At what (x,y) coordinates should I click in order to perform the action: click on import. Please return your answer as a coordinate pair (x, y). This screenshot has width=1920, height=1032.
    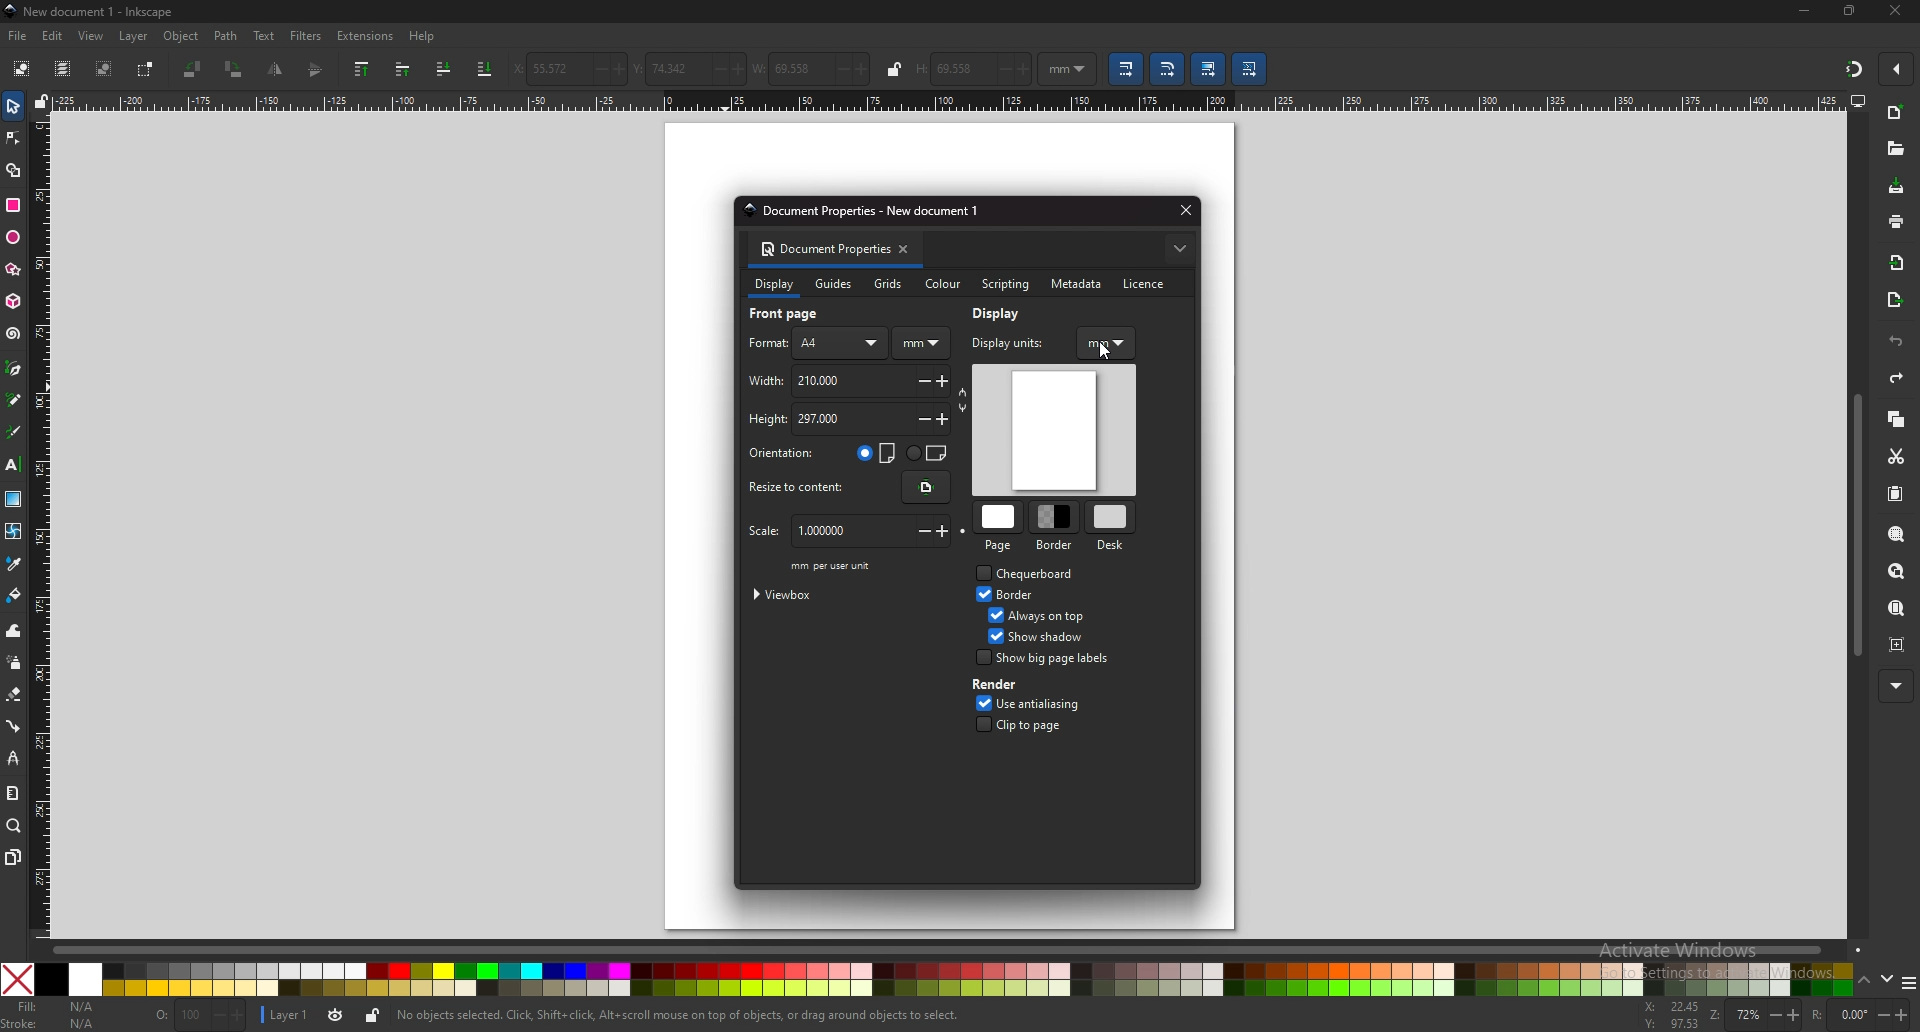
    Looking at the image, I should click on (1899, 265).